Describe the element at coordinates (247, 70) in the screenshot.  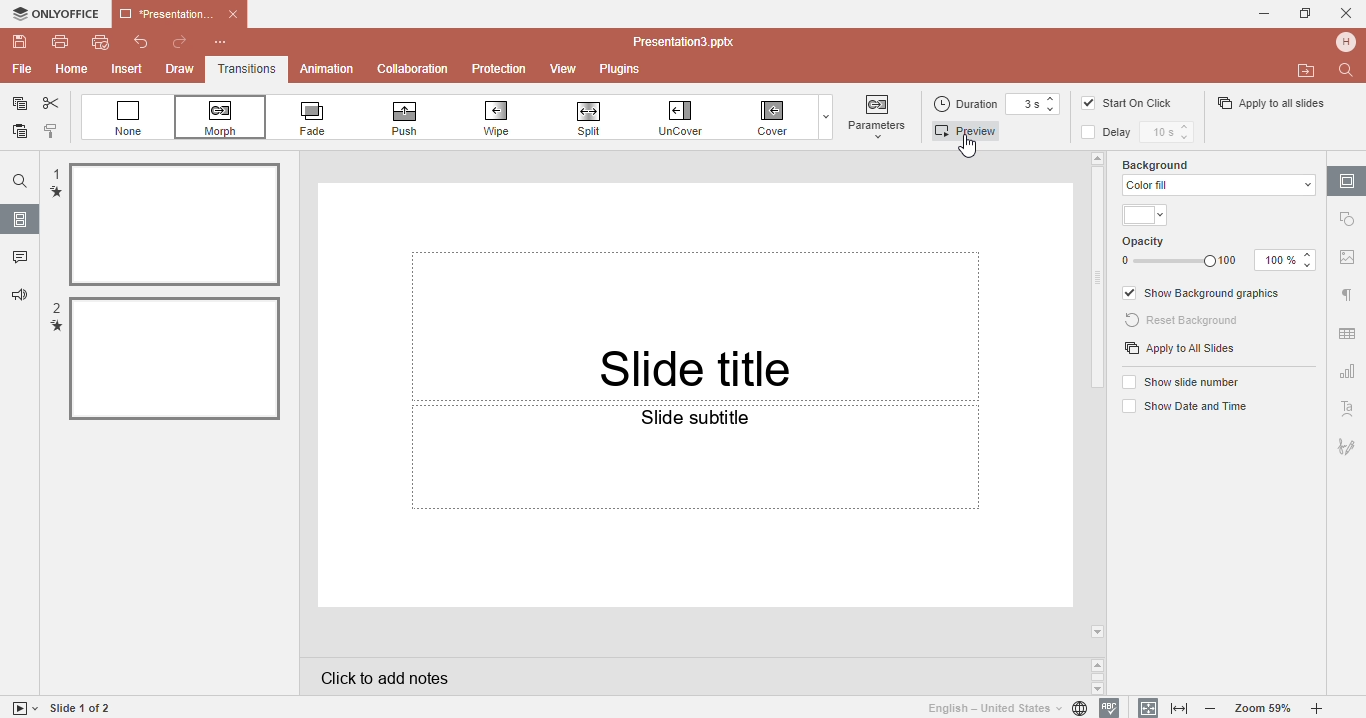
I see `Transitions` at that location.